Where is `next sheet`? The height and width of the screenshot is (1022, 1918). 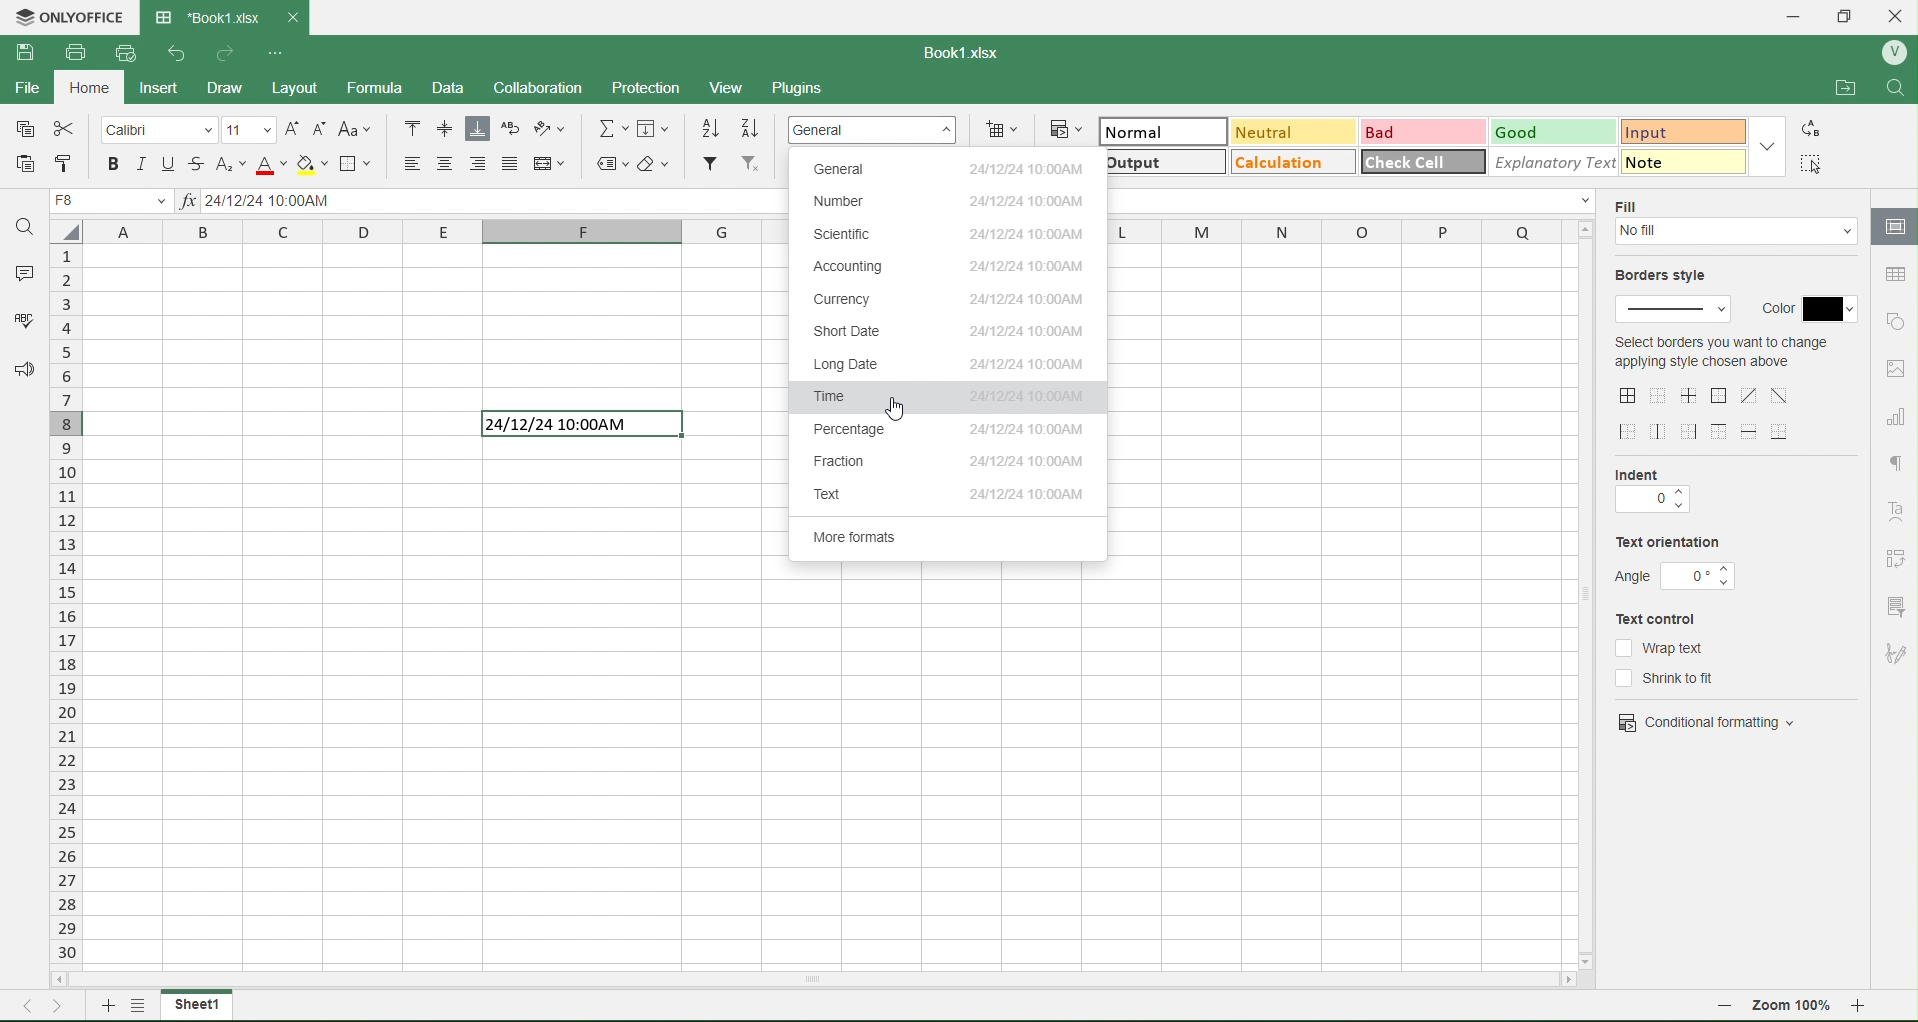 next sheet is located at coordinates (62, 1004).